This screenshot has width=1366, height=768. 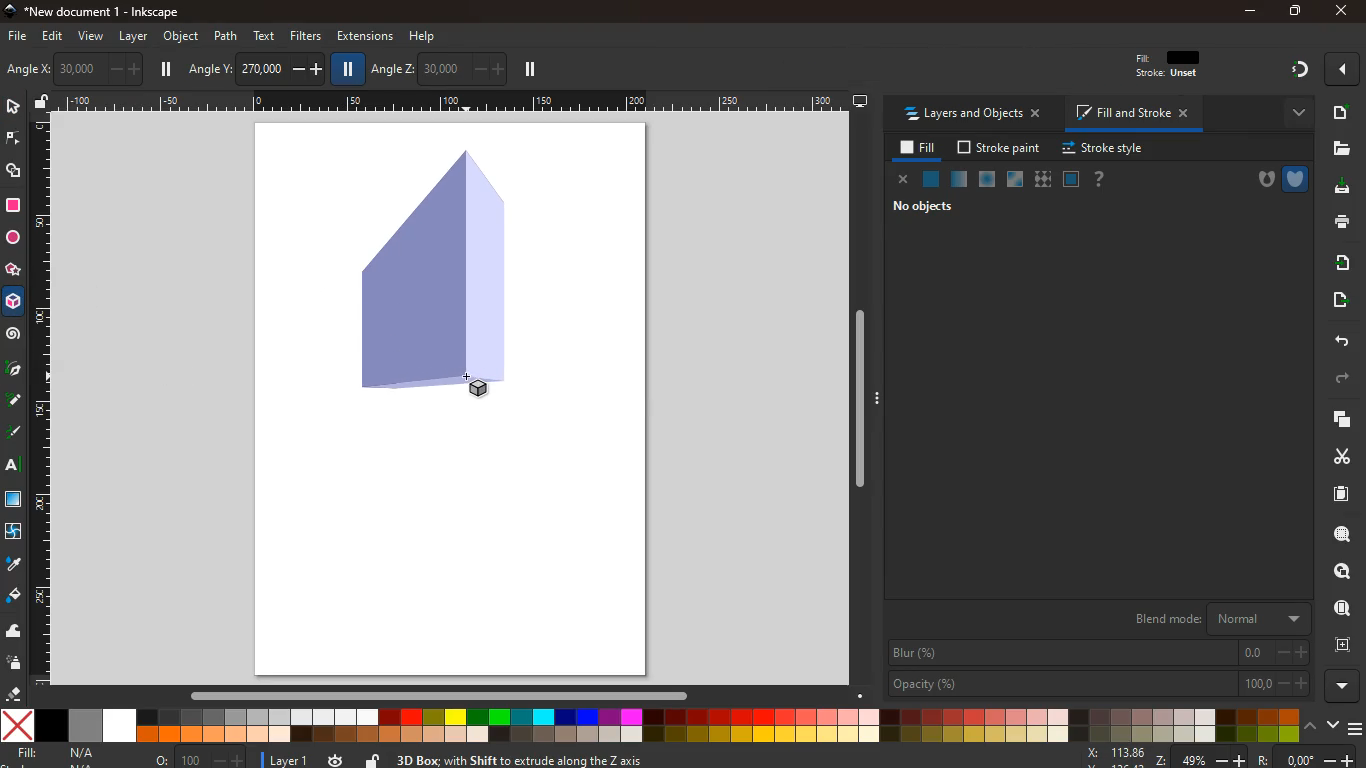 What do you see at coordinates (349, 70) in the screenshot?
I see `pause` at bounding box center [349, 70].